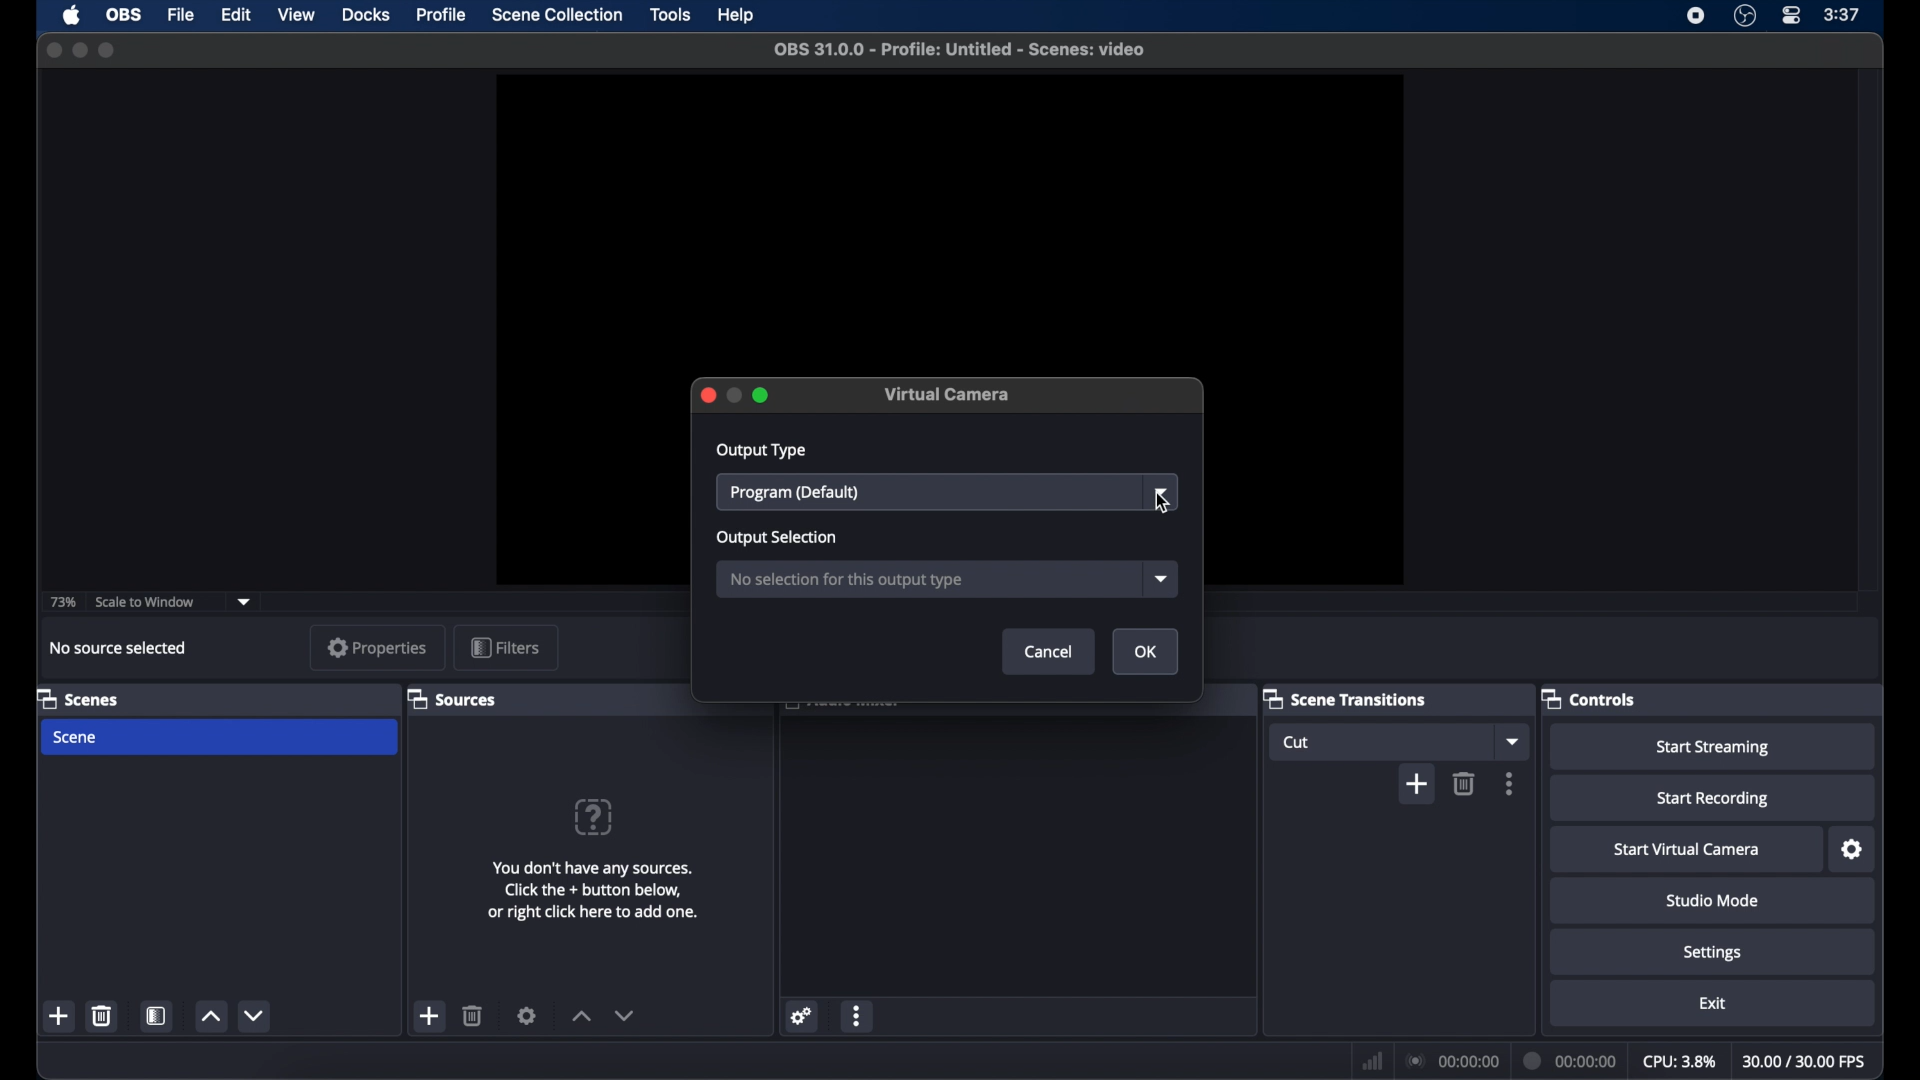  I want to click on controls, so click(1589, 698).